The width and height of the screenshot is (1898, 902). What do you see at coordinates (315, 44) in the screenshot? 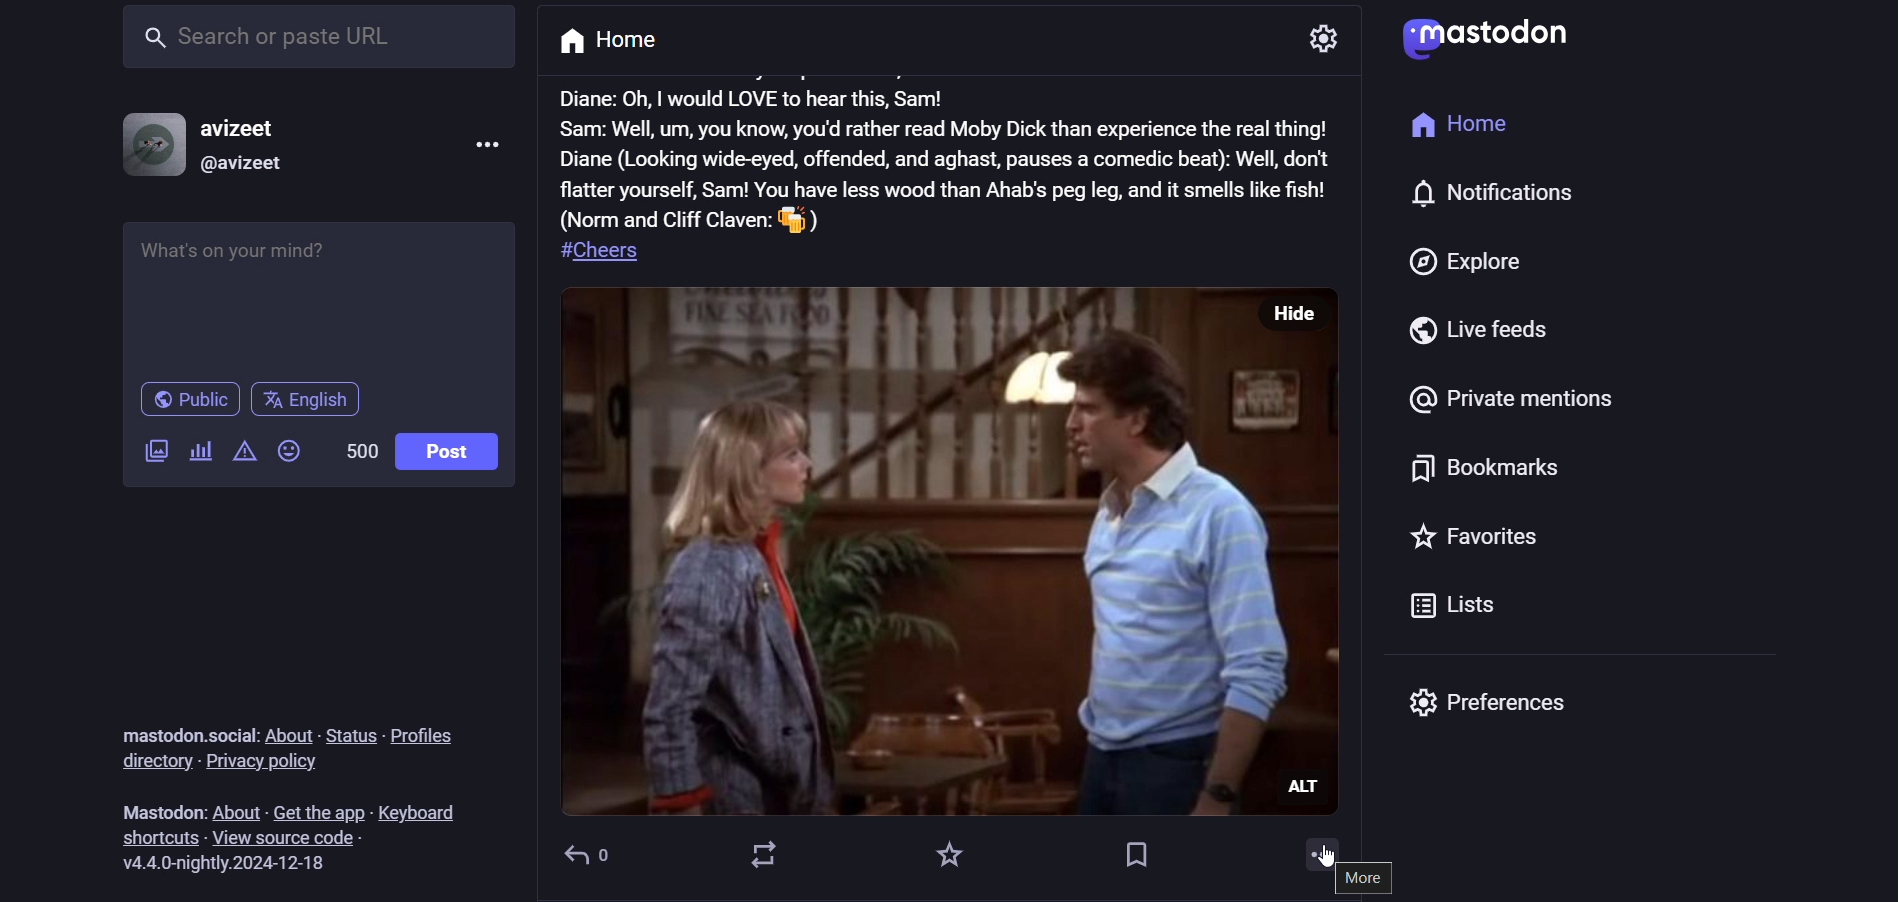
I see `search` at bounding box center [315, 44].